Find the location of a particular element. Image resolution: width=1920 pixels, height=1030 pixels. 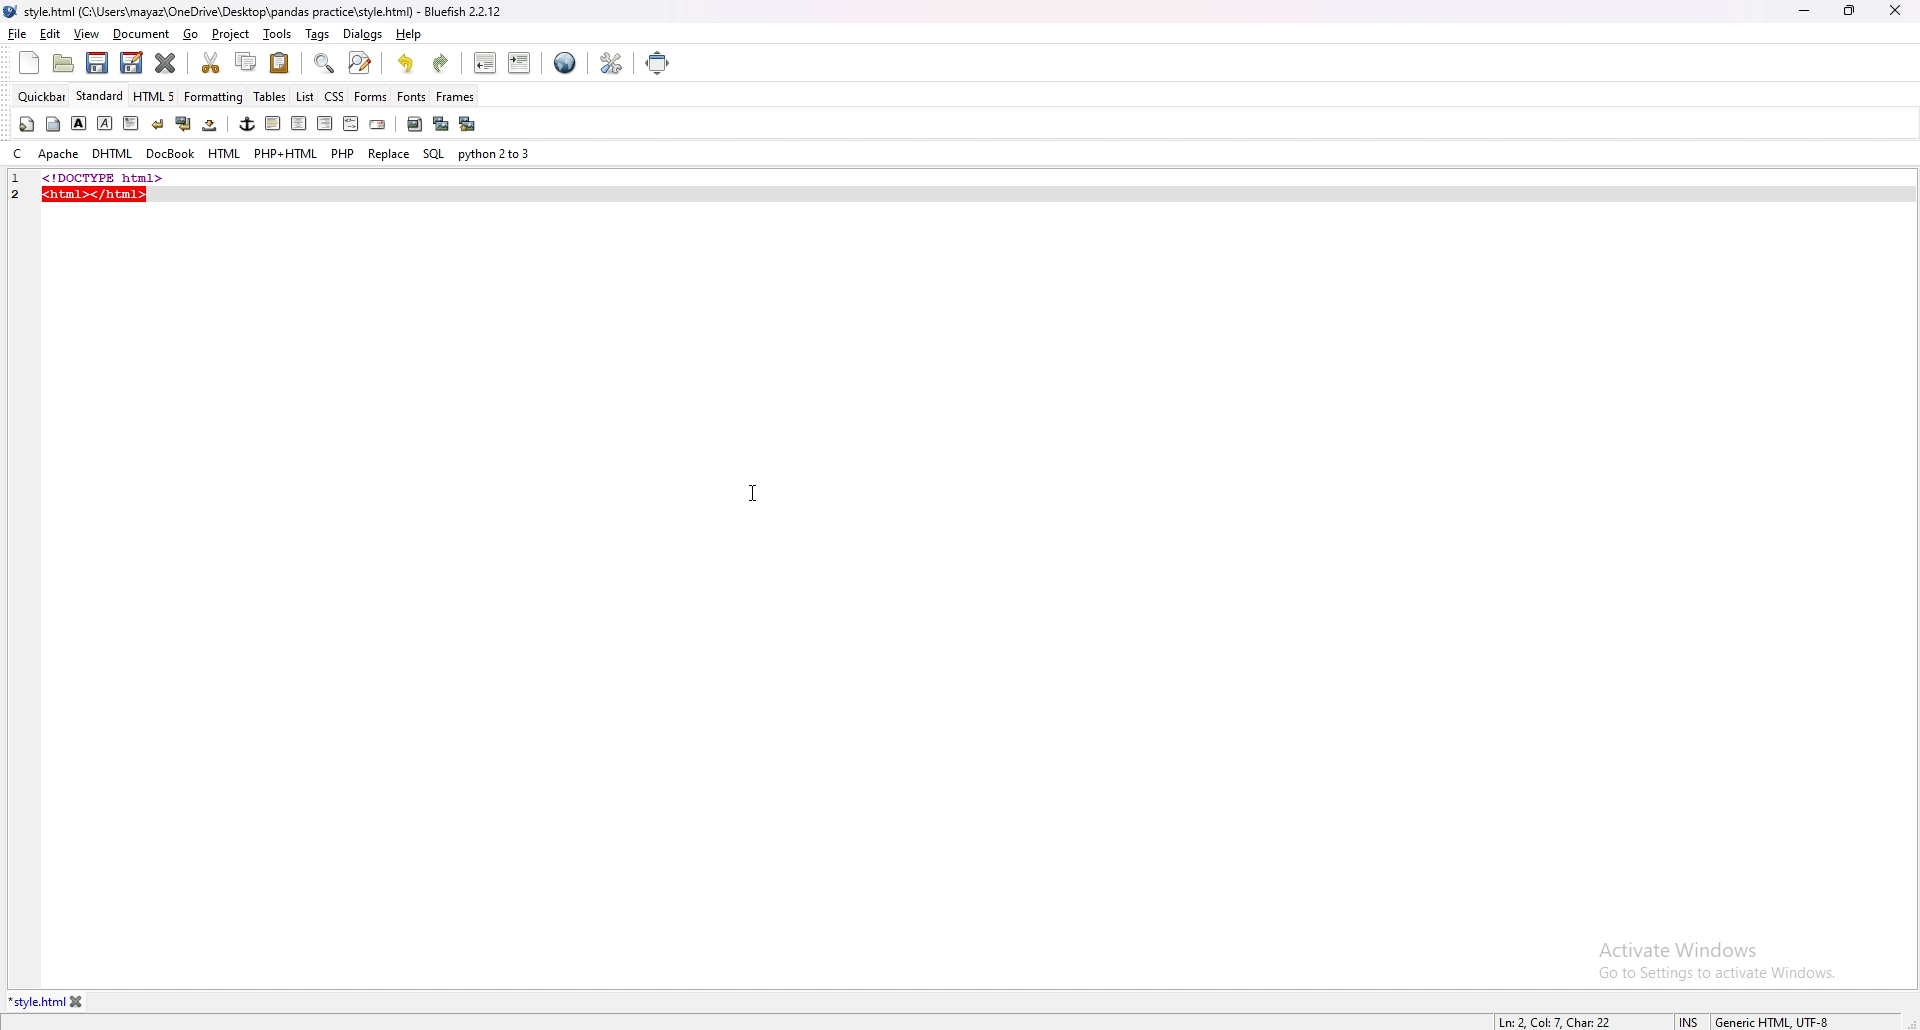

paste is located at coordinates (280, 62).